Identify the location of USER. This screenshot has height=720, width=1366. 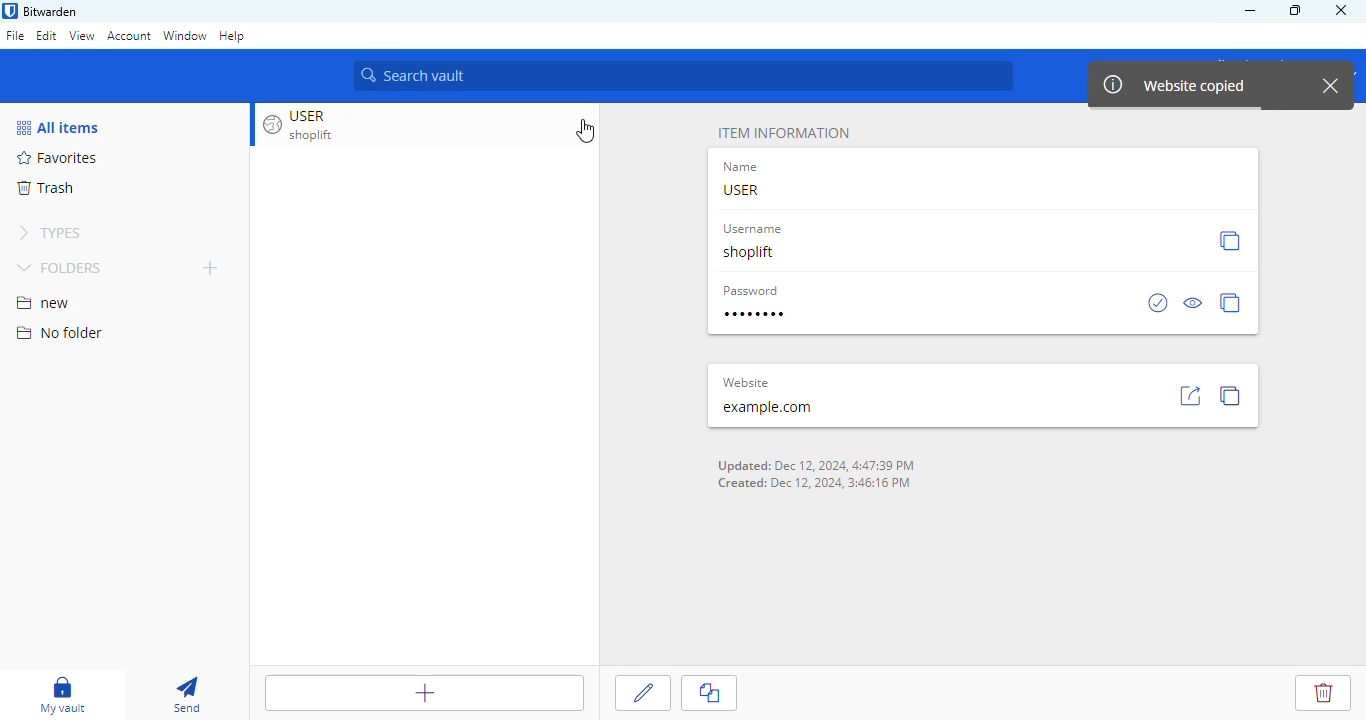
(740, 189).